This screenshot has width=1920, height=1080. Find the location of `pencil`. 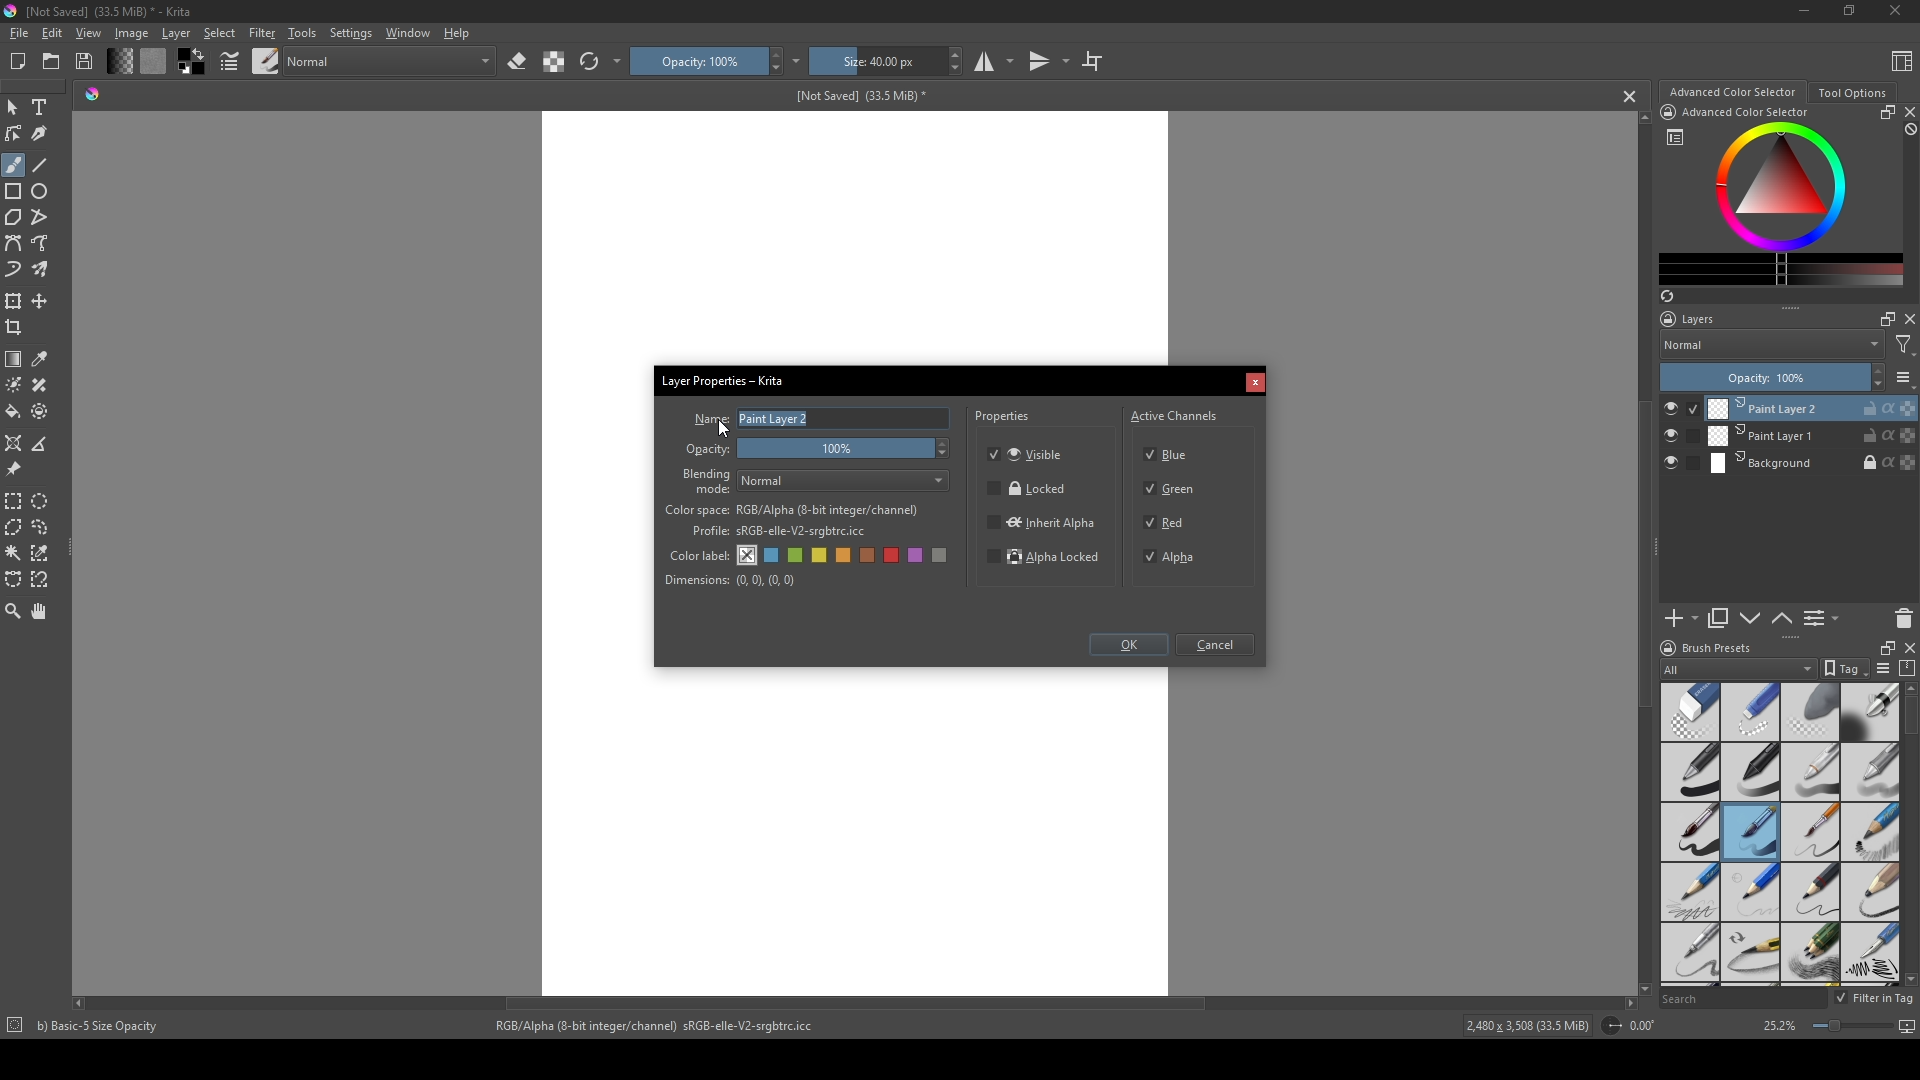

pencil is located at coordinates (1810, 892).